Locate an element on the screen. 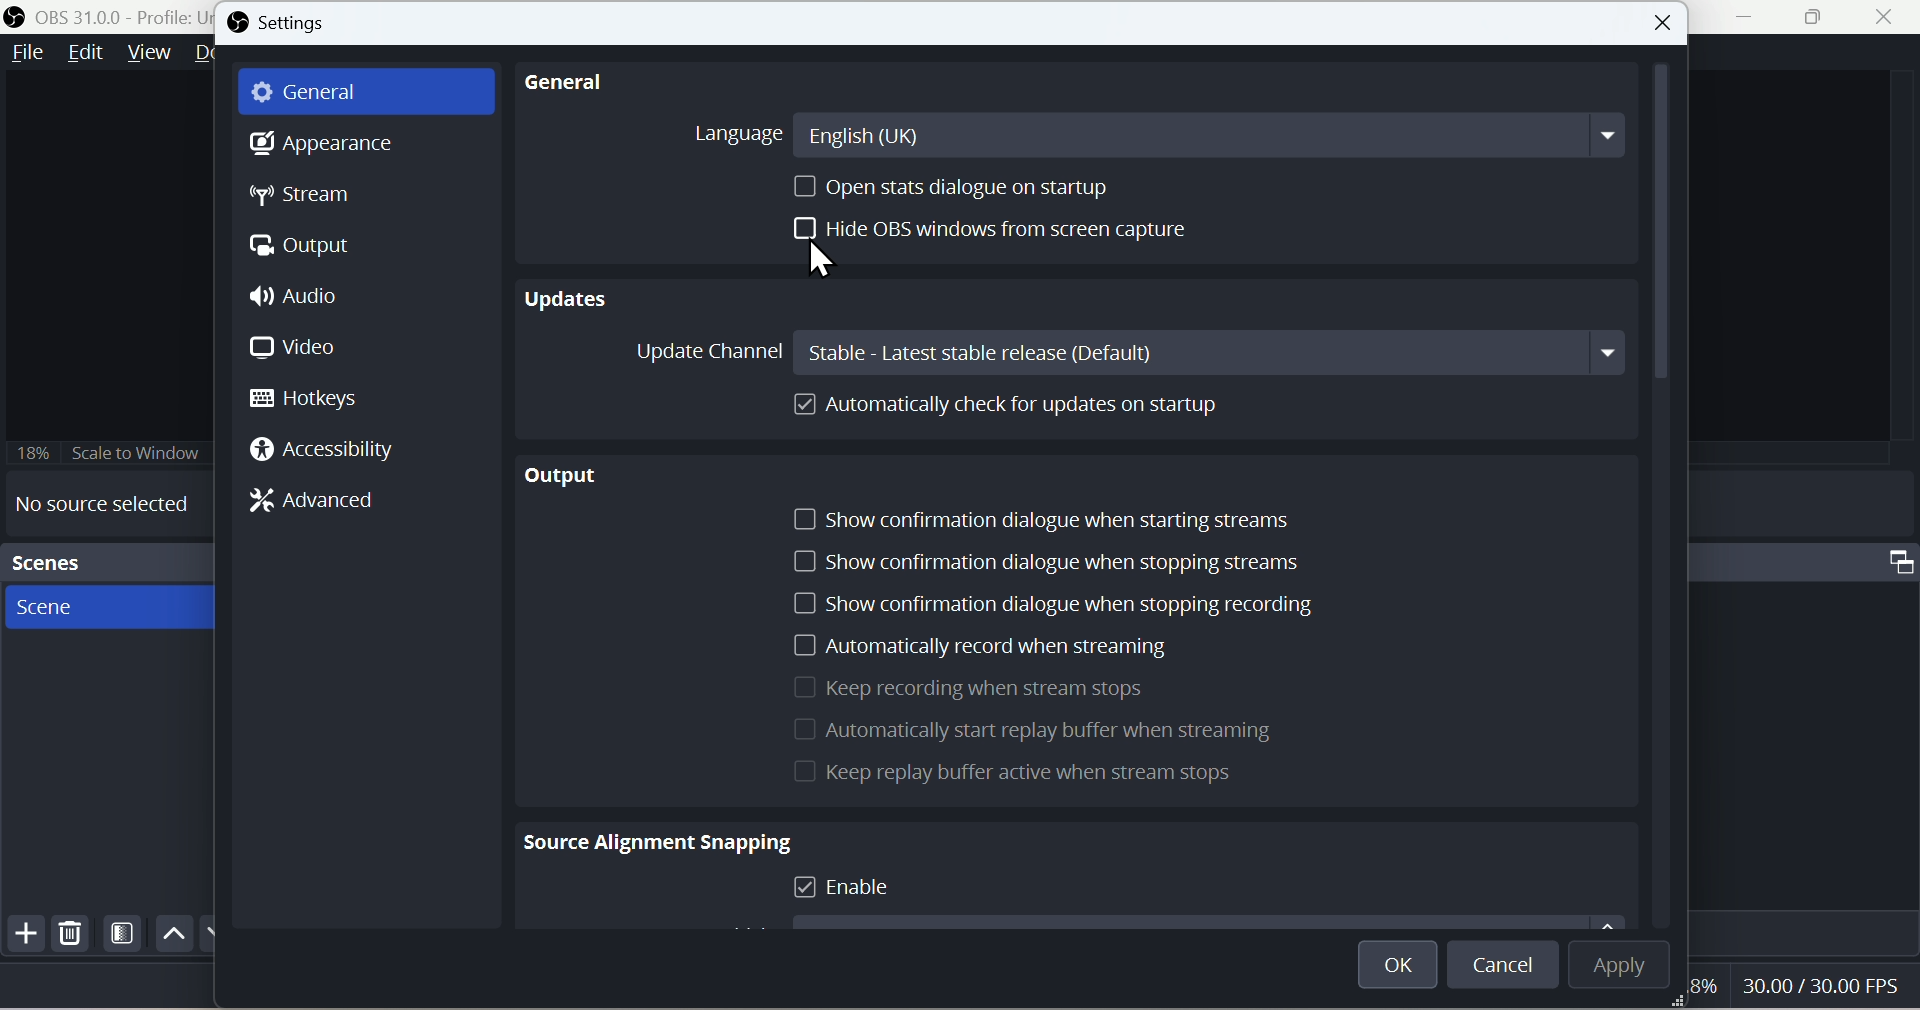 The width and height of the screenshot is (1920, 1010). Accessibility is located at coordinates (321, 450).